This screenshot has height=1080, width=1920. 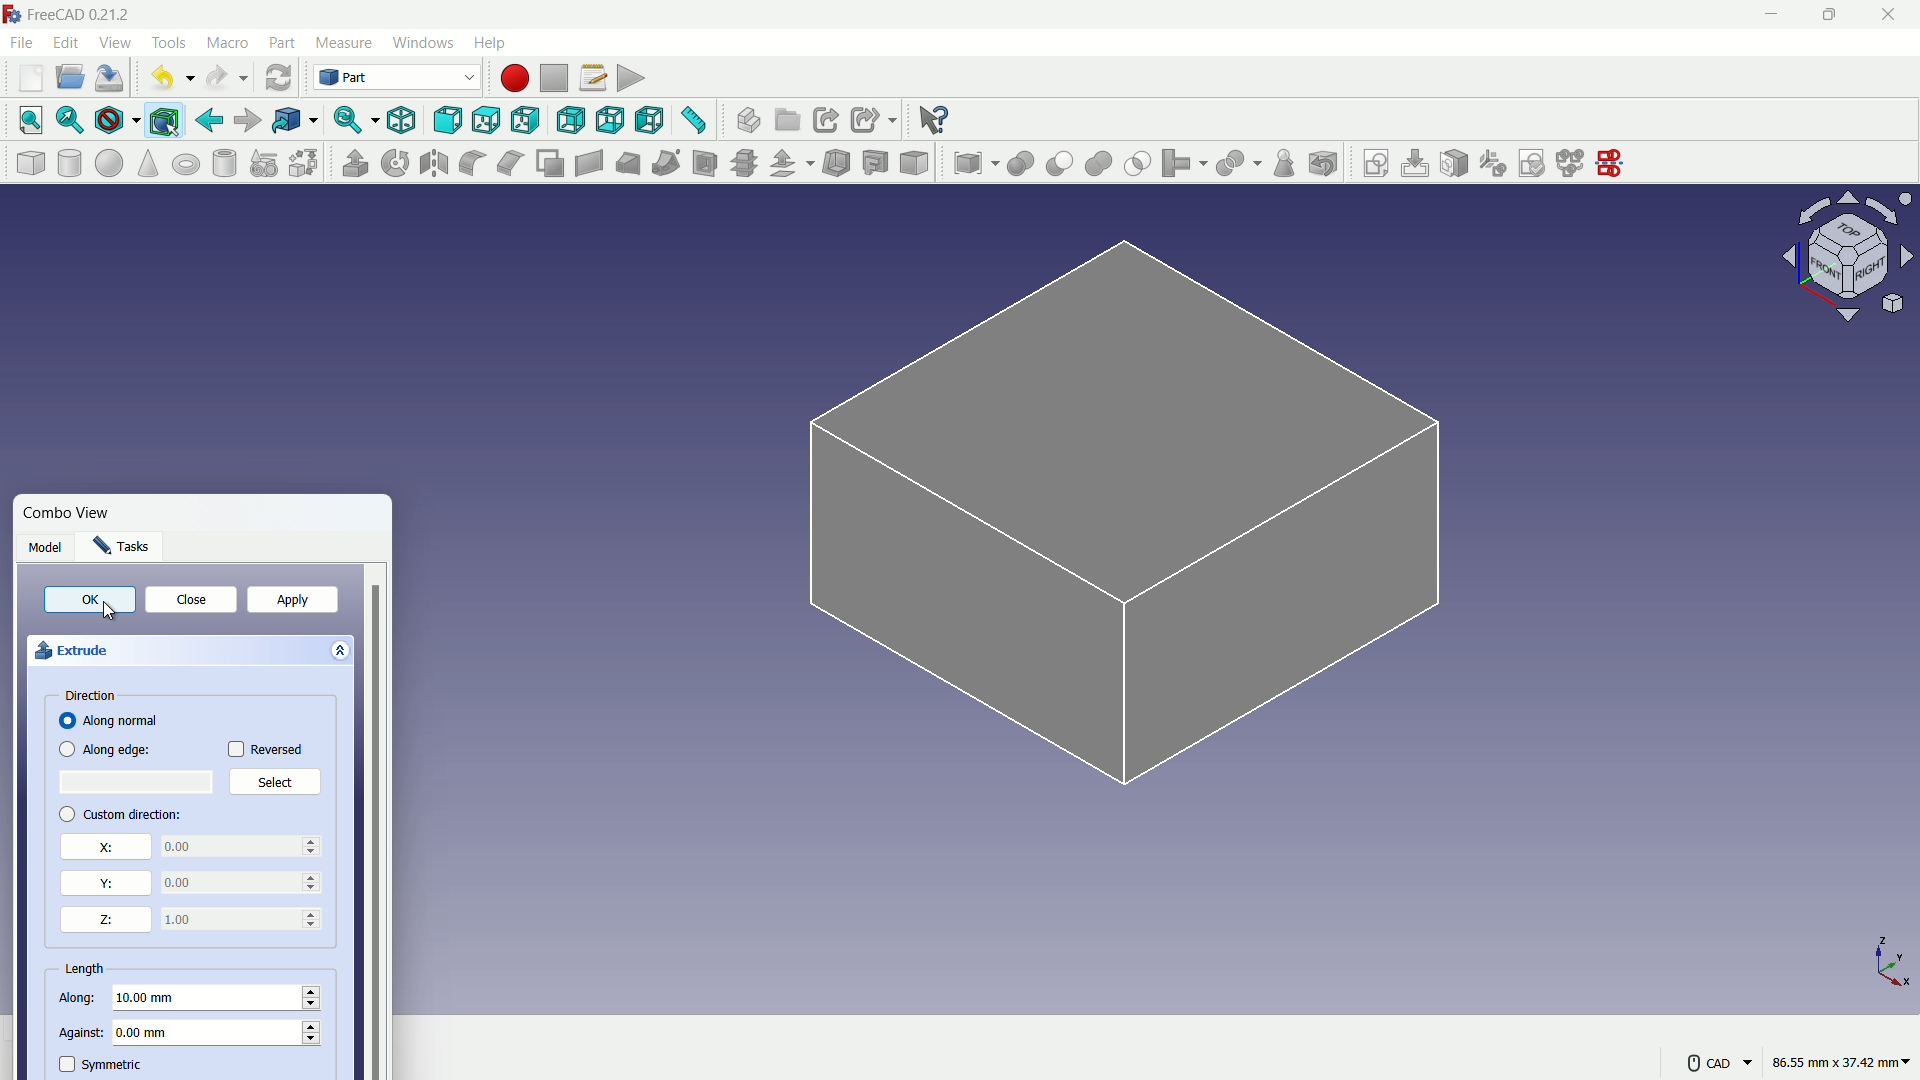 I want to click on split object, so click(x=1240, y=161).